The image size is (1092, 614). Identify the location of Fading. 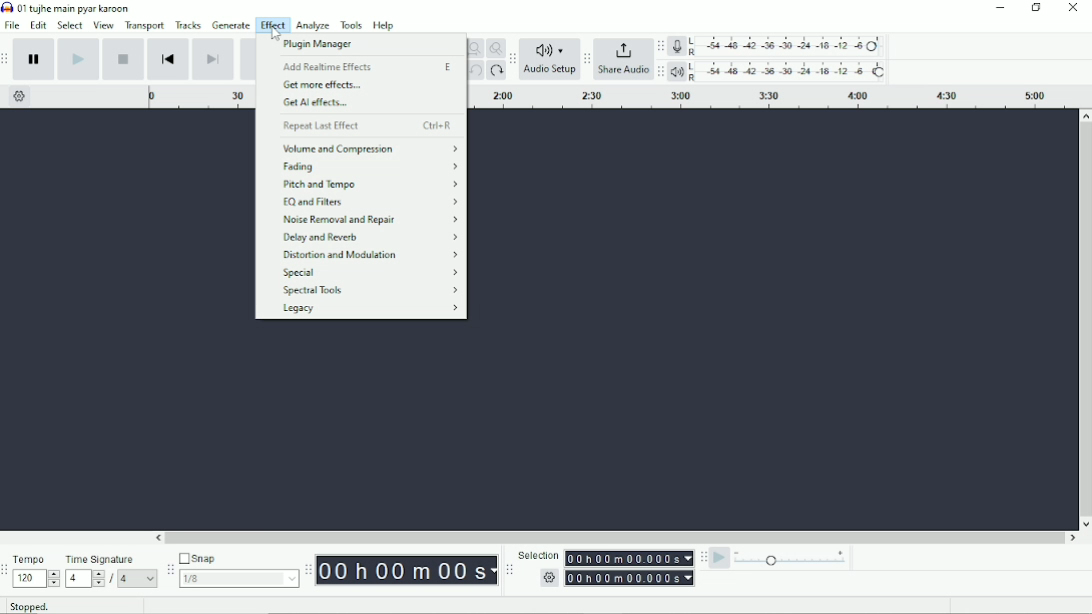
(370, 167).